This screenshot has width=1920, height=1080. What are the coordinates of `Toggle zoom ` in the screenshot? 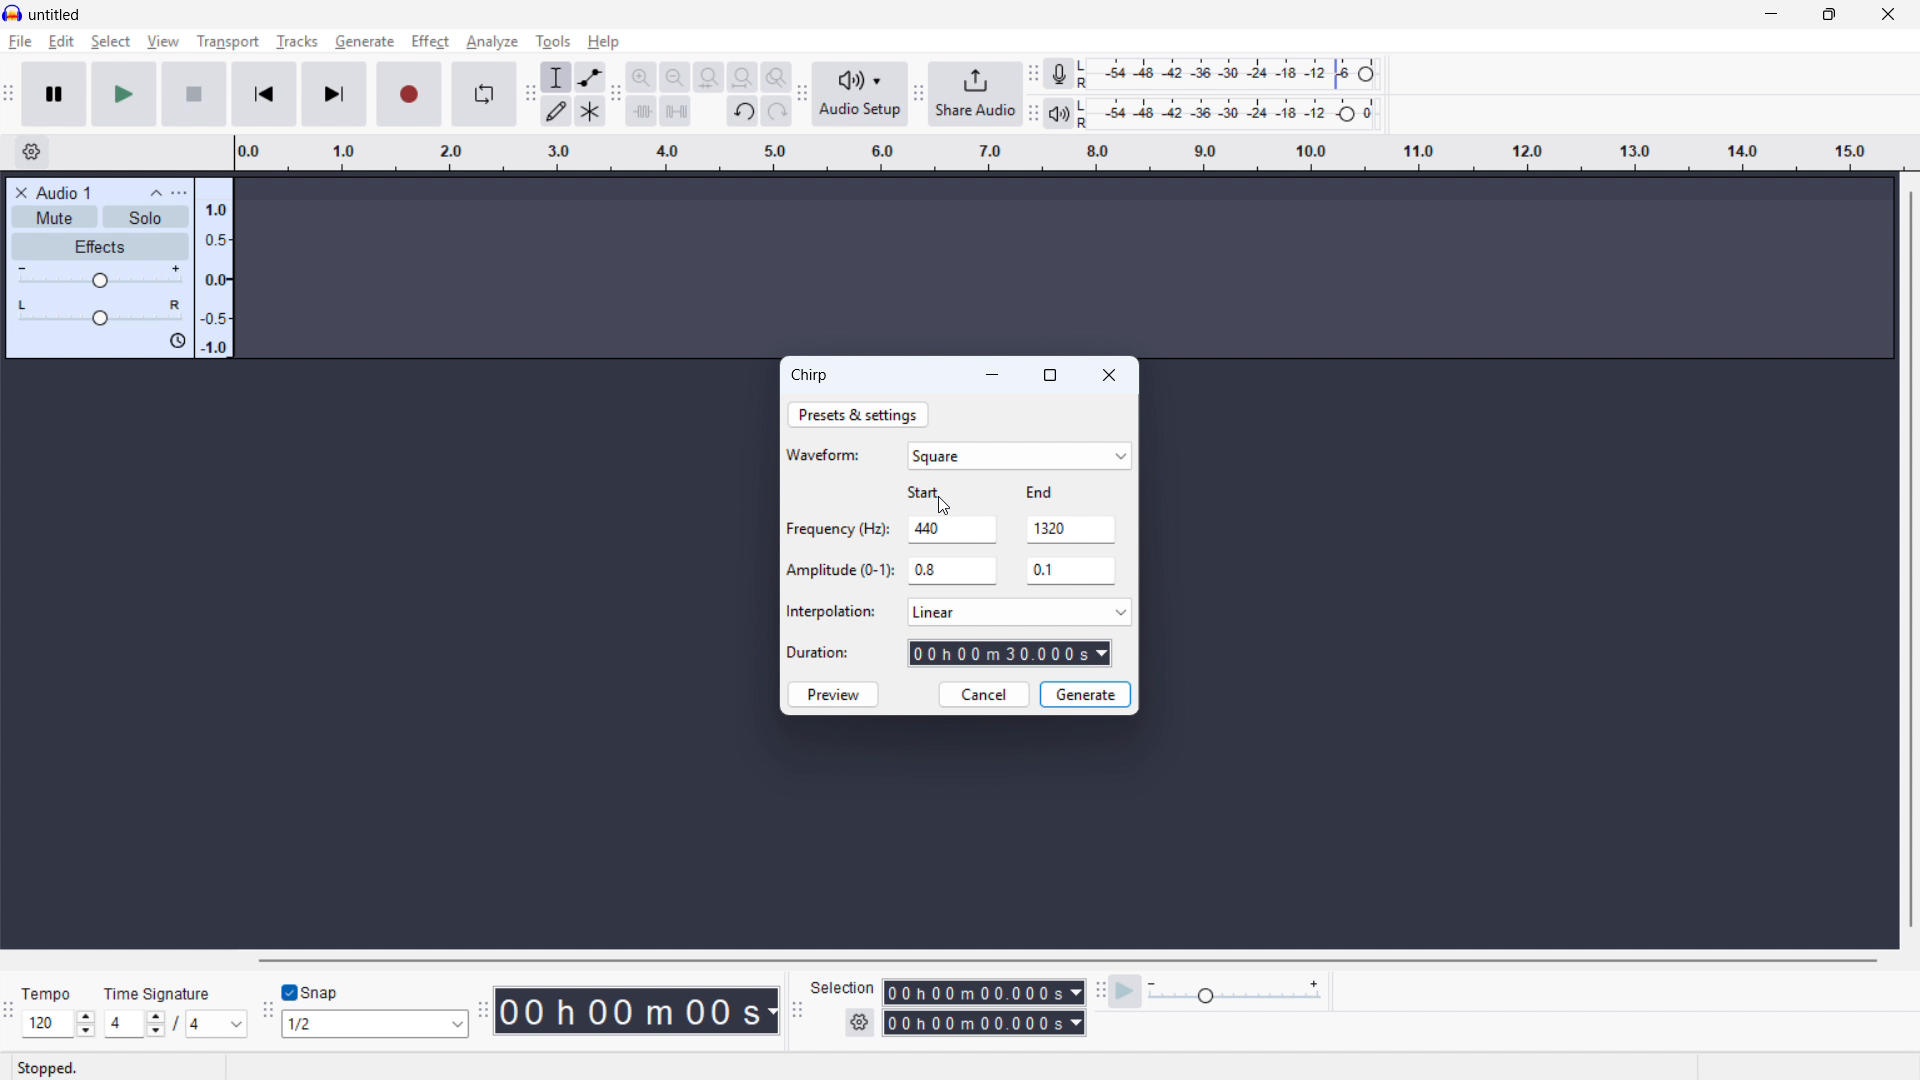 It's located at (775, 77).